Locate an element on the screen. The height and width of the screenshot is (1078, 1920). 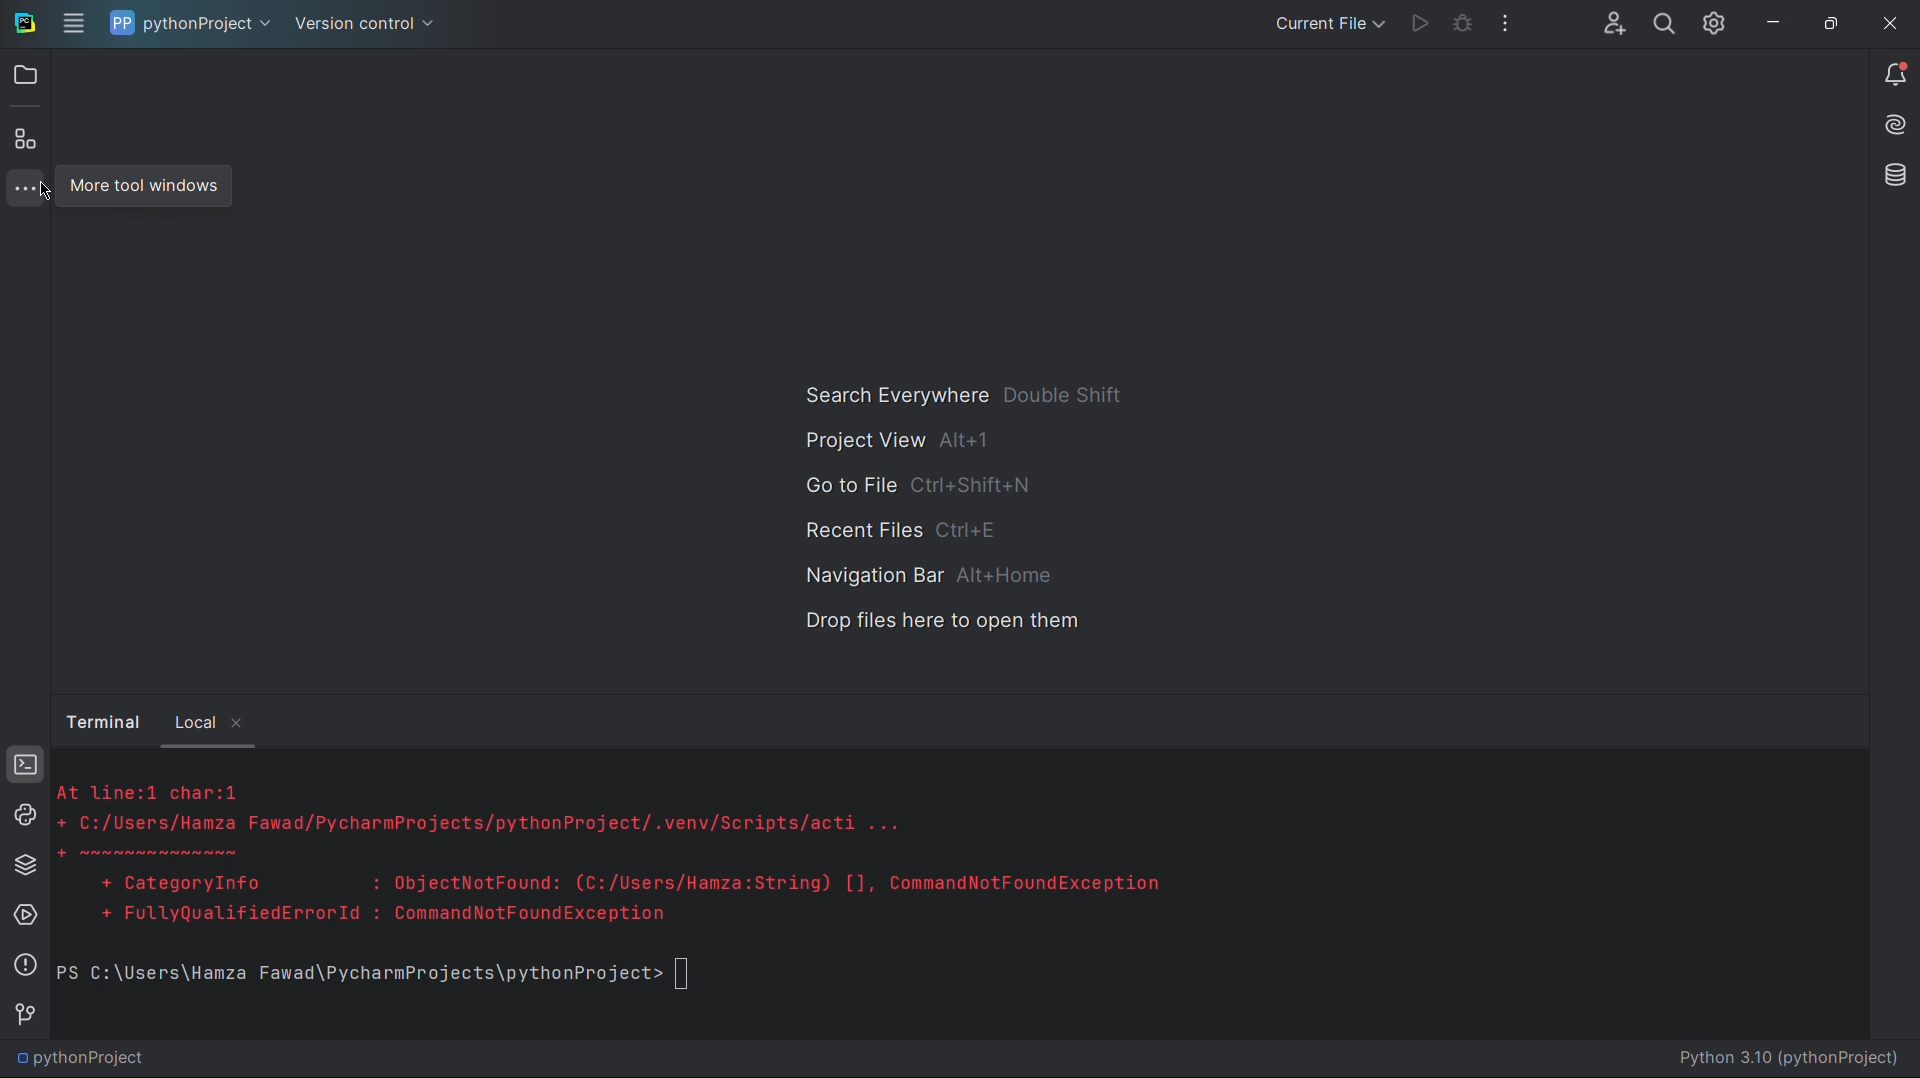
Local is located at coordinates (217, 721).